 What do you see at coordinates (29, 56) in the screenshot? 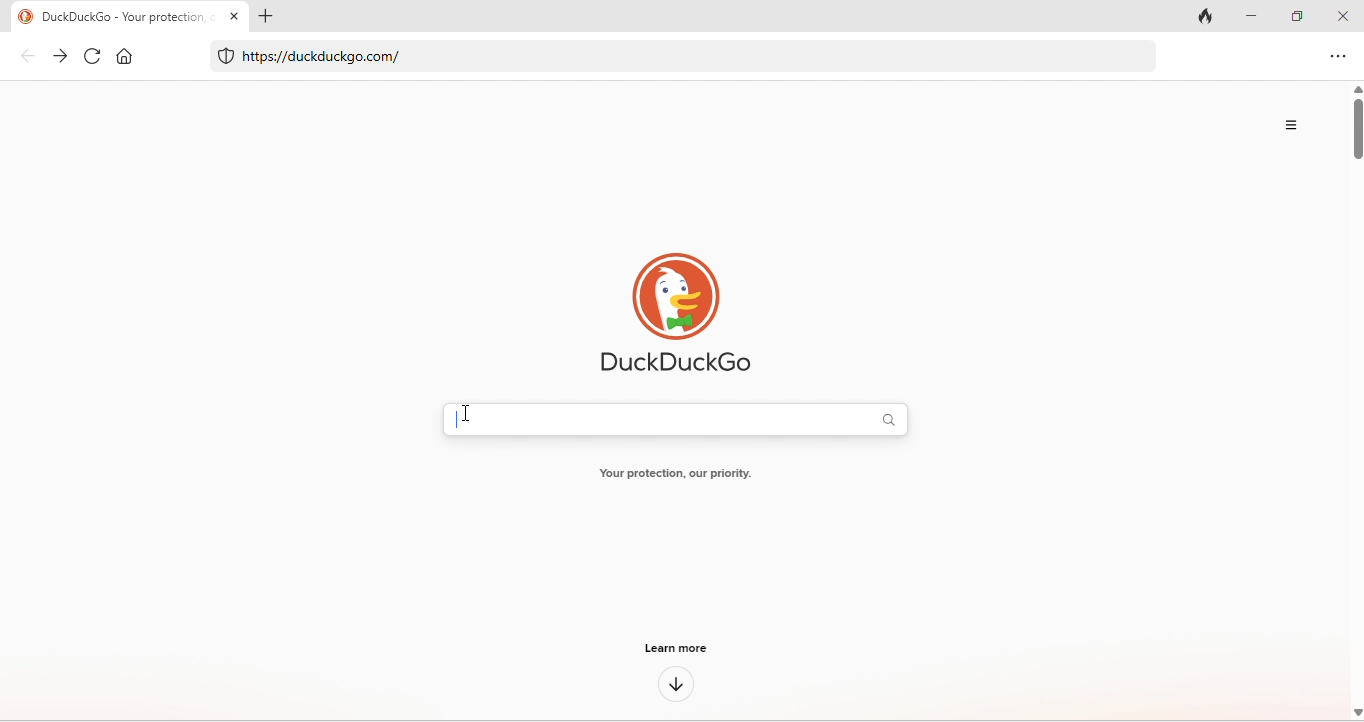
I see `back` at bounding box center [29, 56].